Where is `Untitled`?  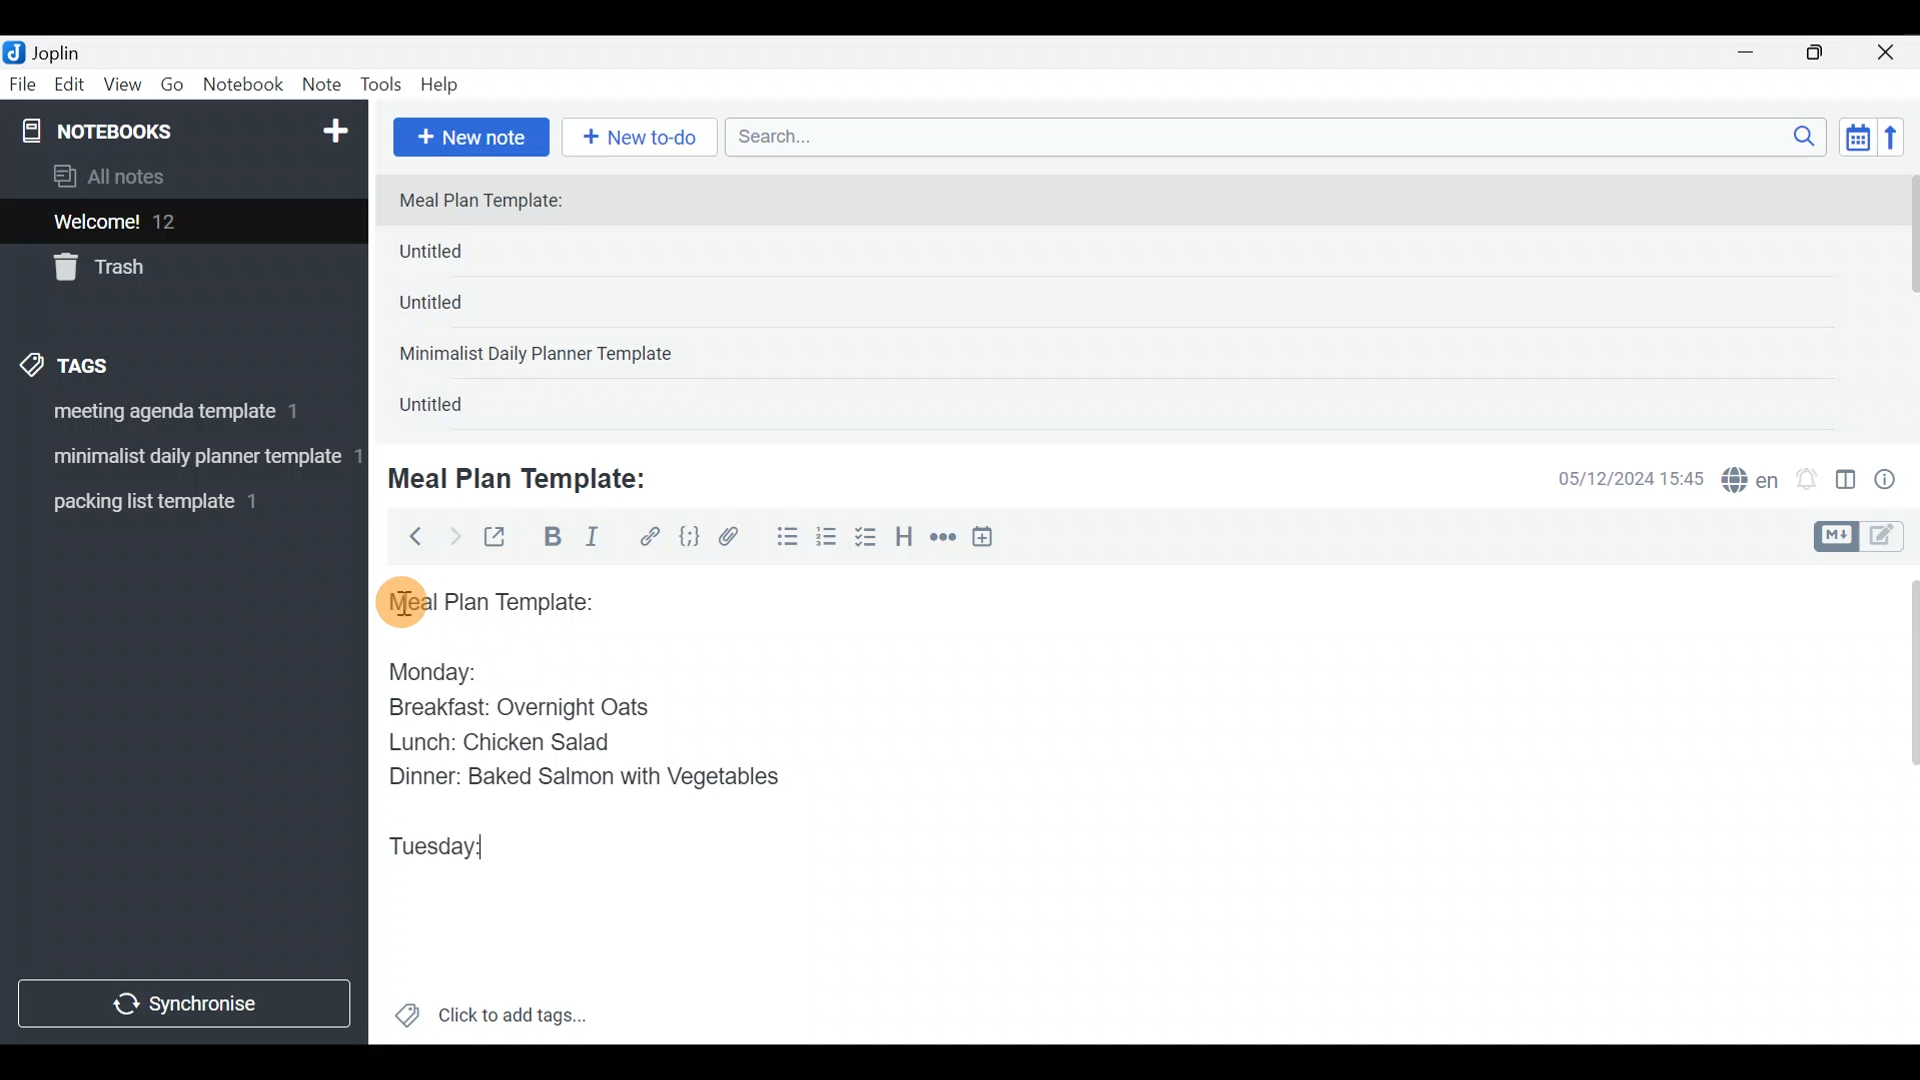
Untitled is located at coordinates (464, 256).